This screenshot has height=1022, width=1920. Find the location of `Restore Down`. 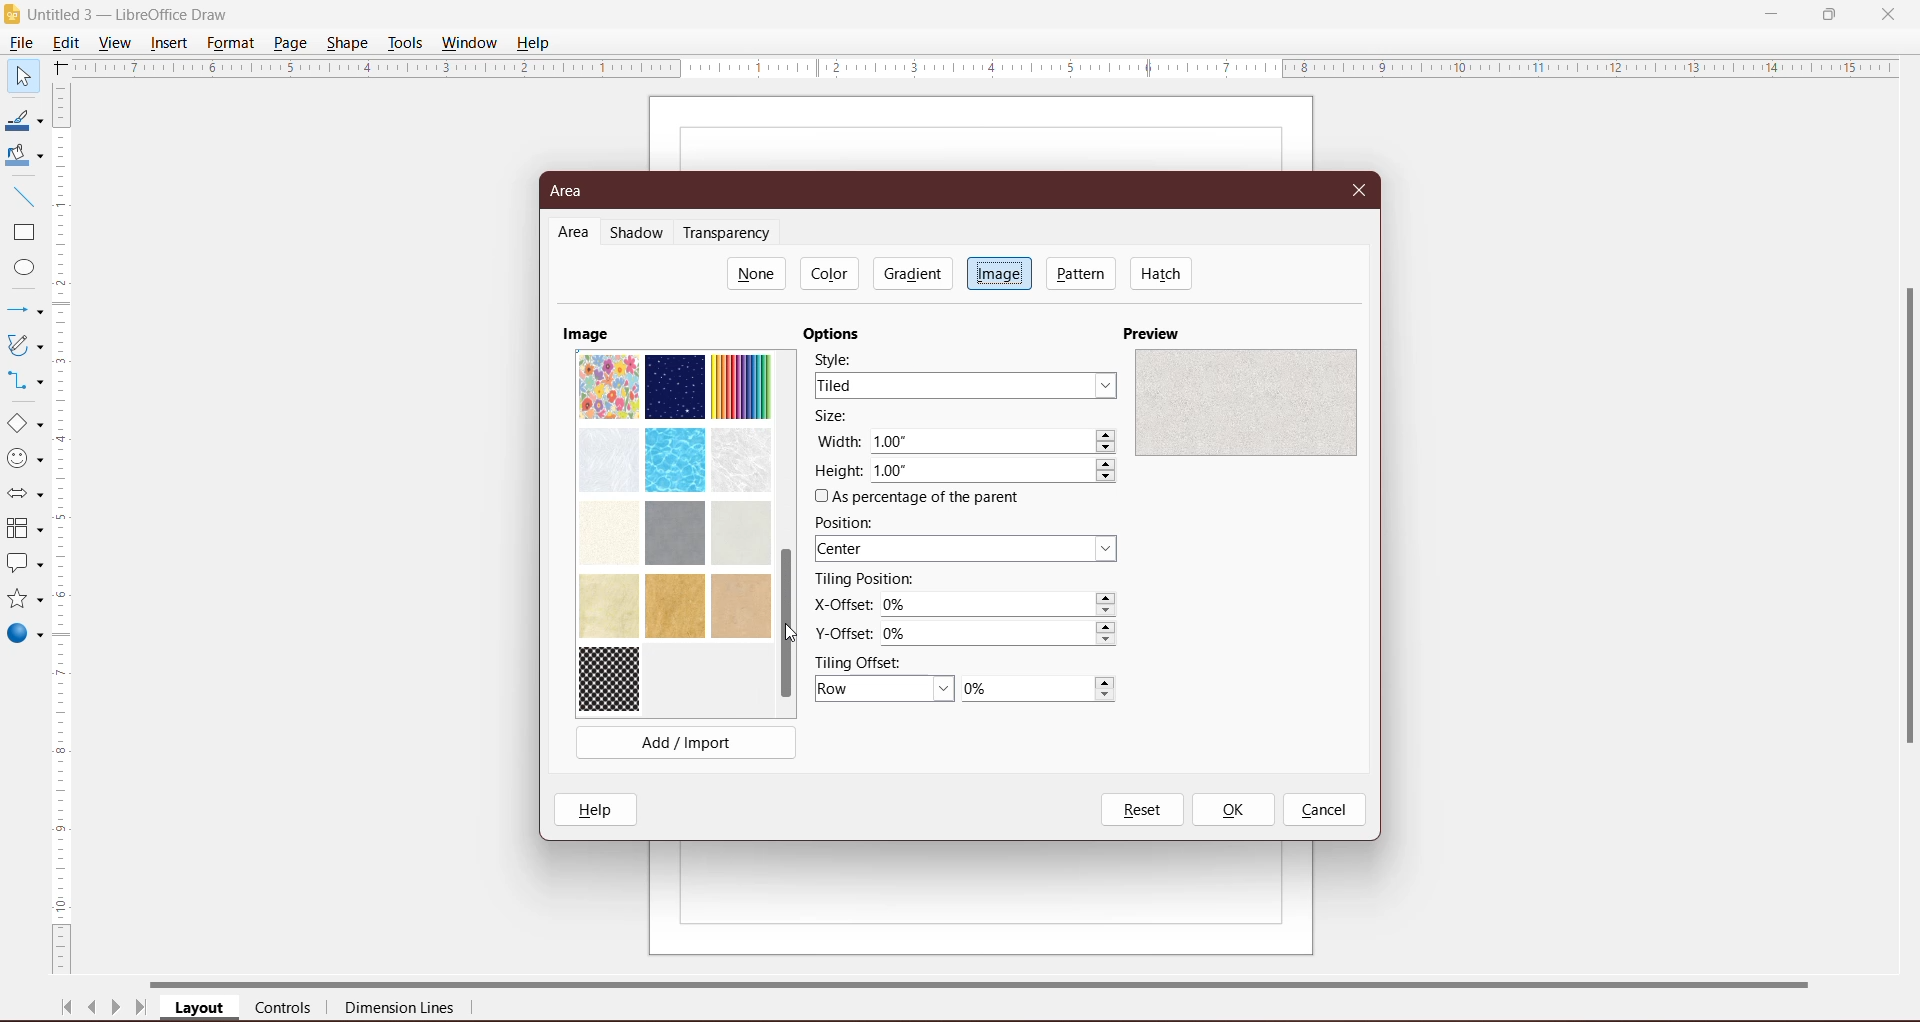

Restore Down is located at coordinates (1829, 13).